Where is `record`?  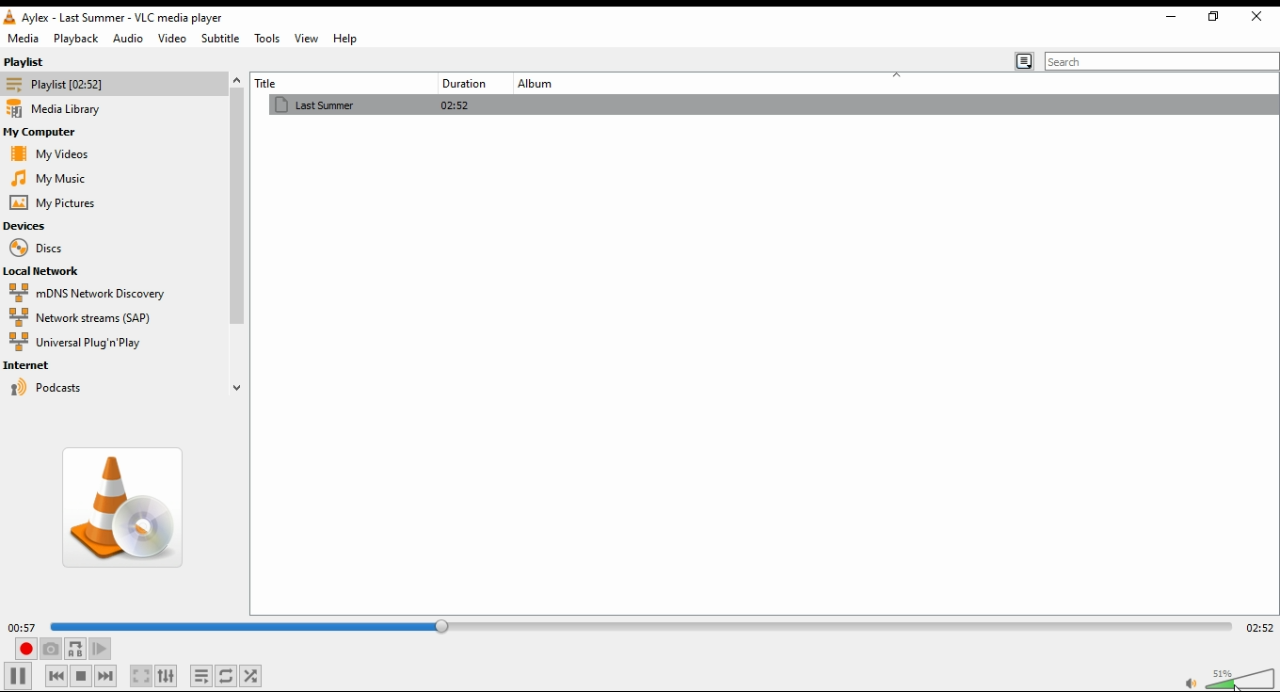 record is located at coordinates (24, 649).